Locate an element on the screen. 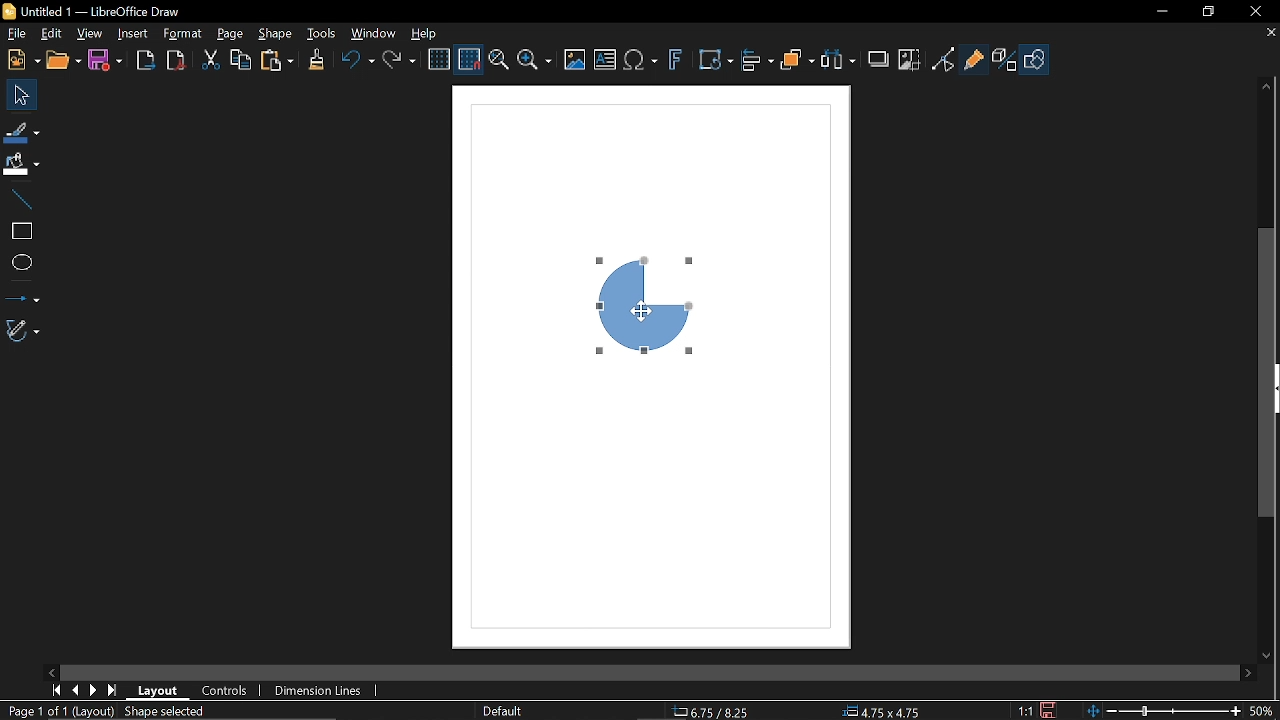 The height and width of the screenshot is (720, 1280). Minimize is located at coordinates (1161, 10).